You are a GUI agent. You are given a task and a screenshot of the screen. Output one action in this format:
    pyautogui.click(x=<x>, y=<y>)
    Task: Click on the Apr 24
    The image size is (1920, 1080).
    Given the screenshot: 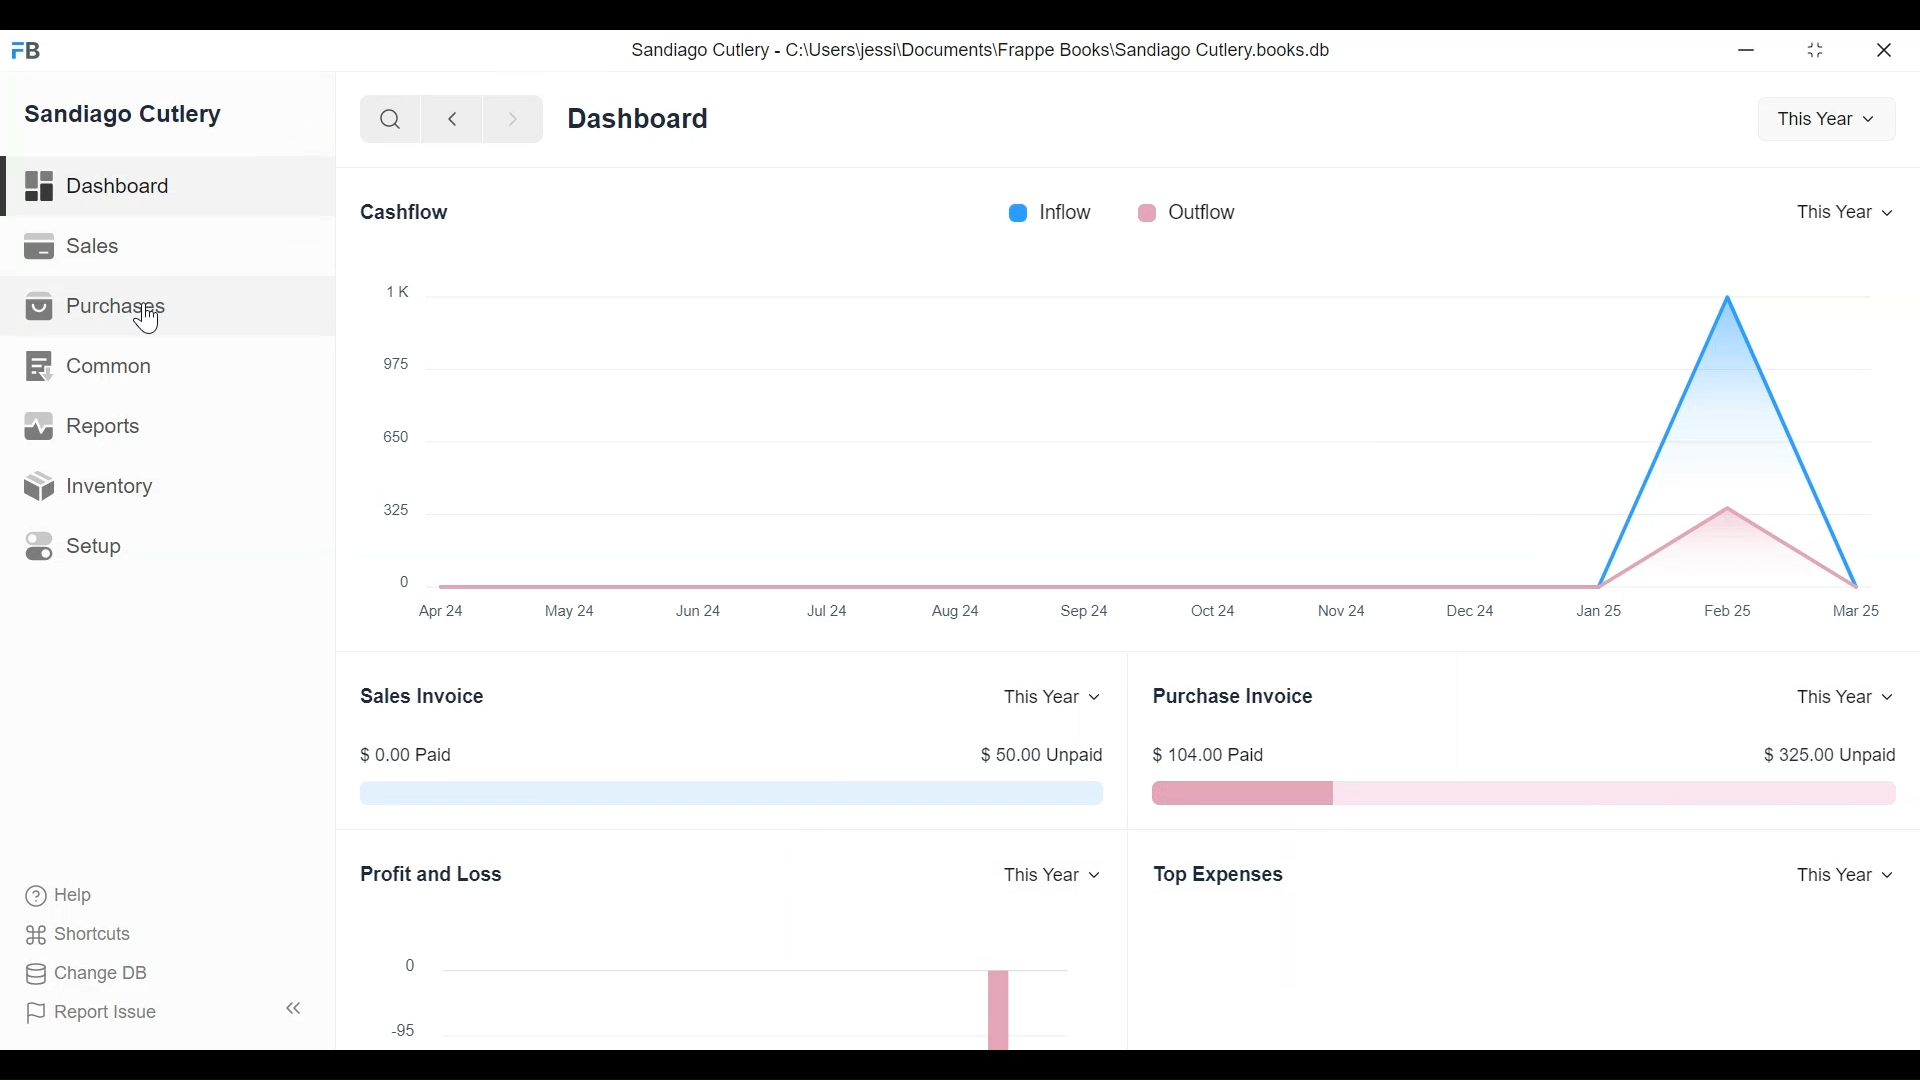 What is the action you would take?
    pyautogui.click(x=440, y=614)
    